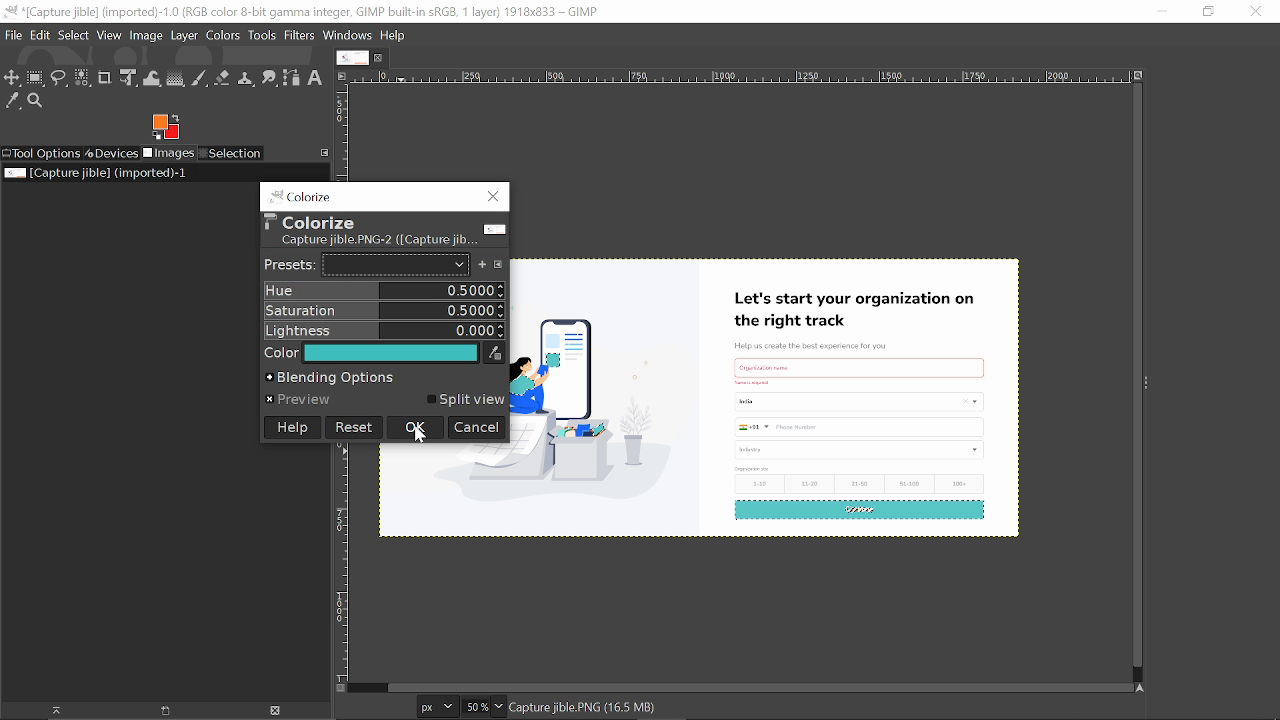 This screenshot has height=720, width=1280. What do you see at coordinates (38, 102) in the screenshot?
I see `Zoom tool` at bounding box center [38, 102].